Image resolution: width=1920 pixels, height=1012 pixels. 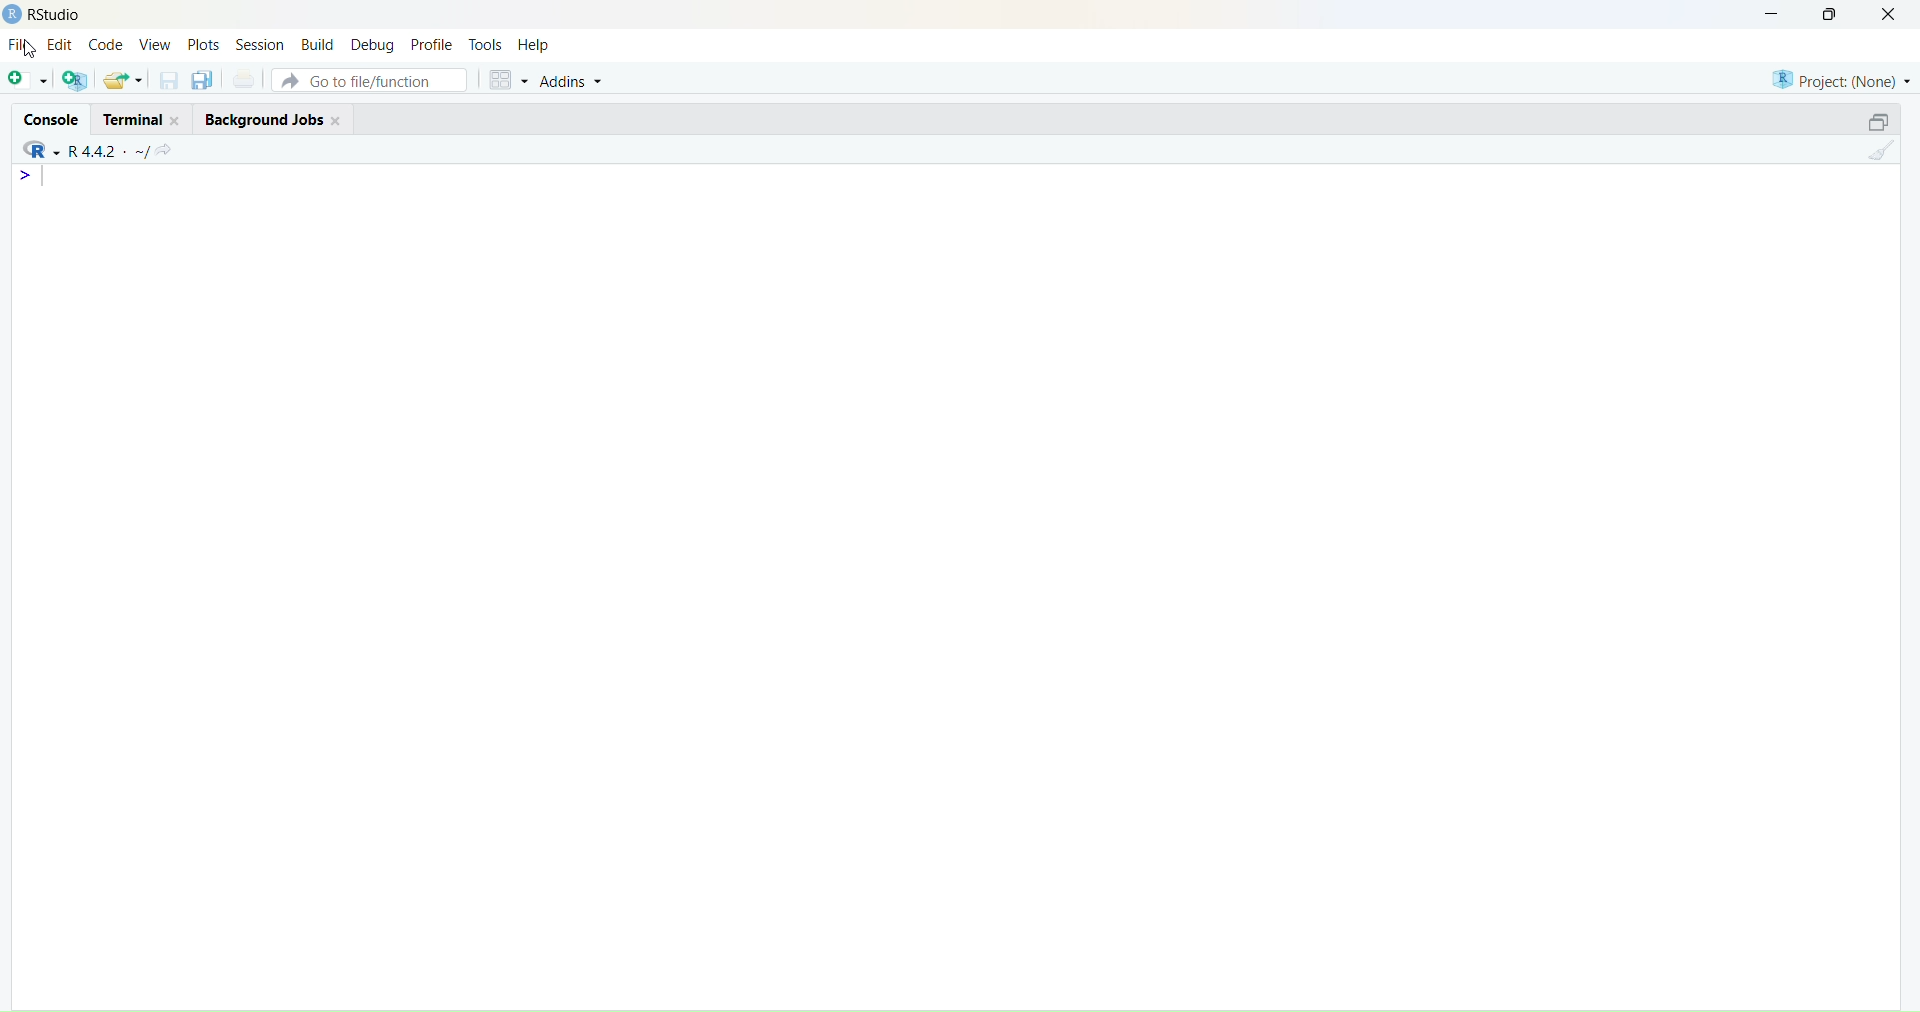 What do you see at coordinates (171, 147) in the screenshot?
I see `View the current working directory` at bounding box center [171, 147].